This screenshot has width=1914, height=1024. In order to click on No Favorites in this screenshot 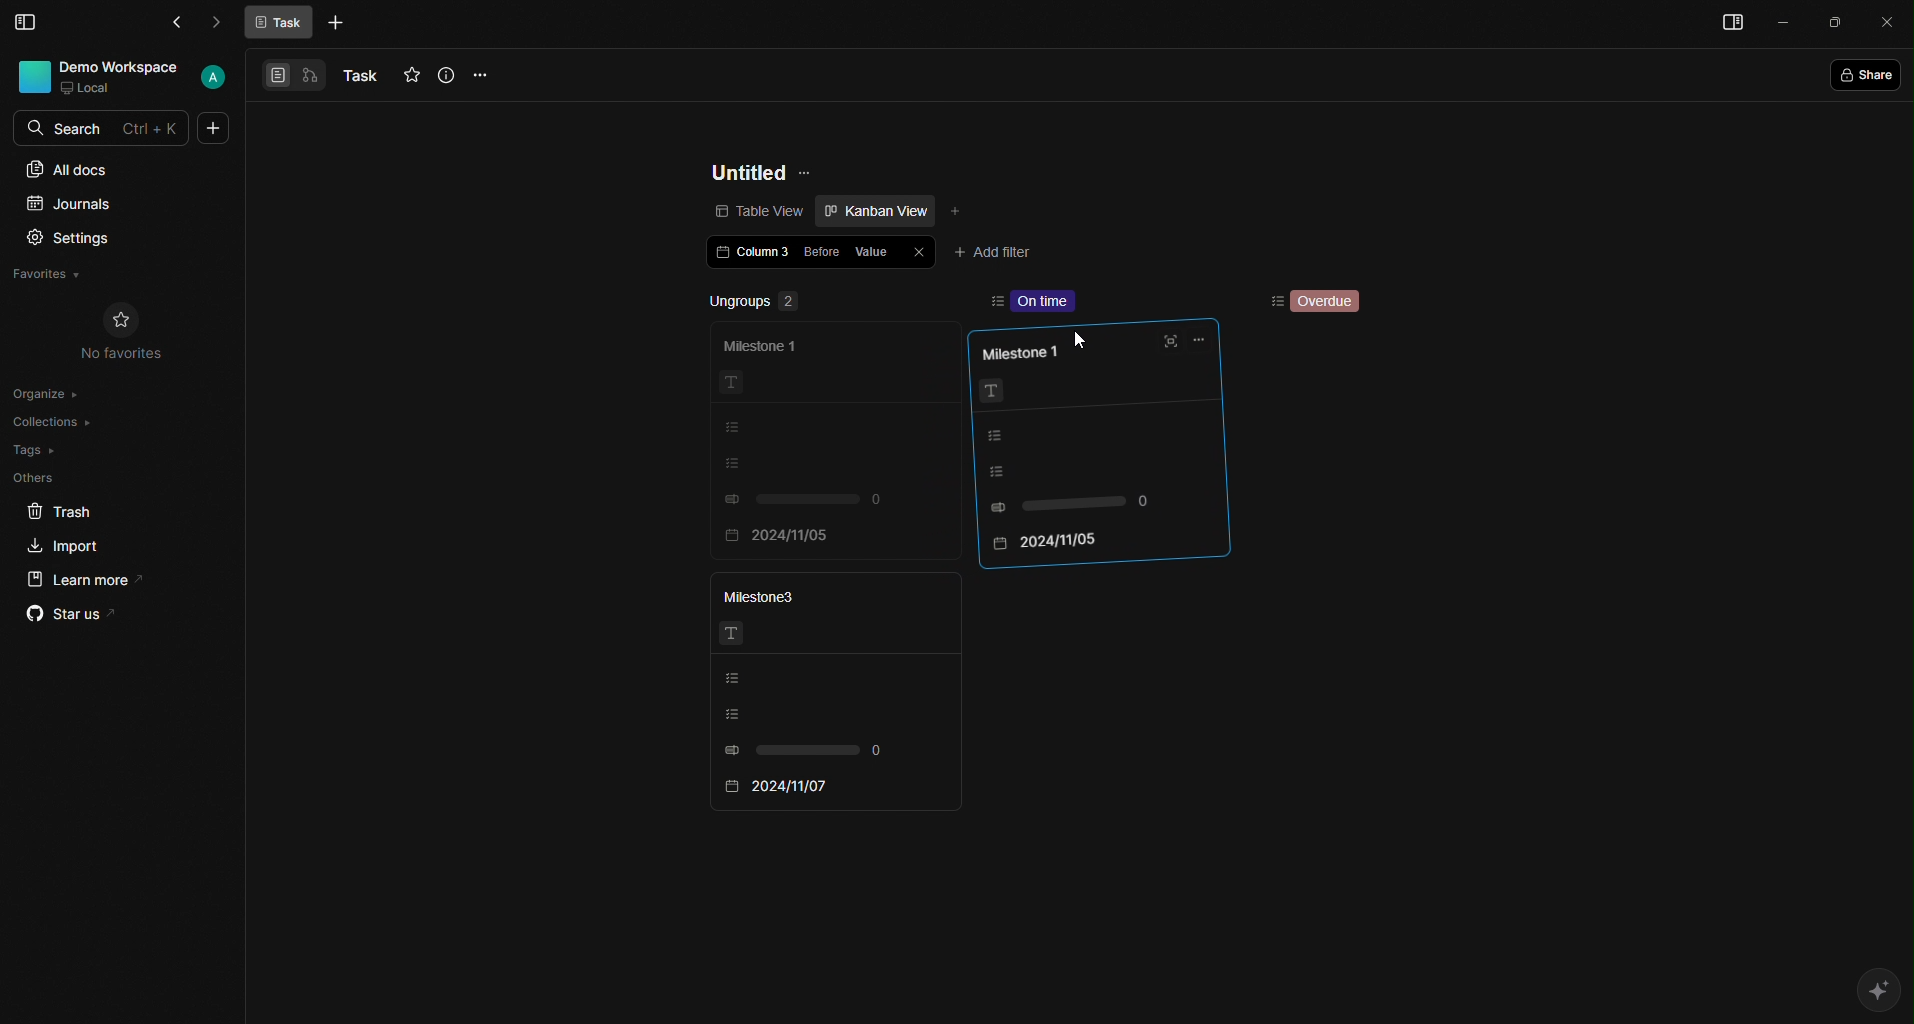, I will do `click(122, 333)`.